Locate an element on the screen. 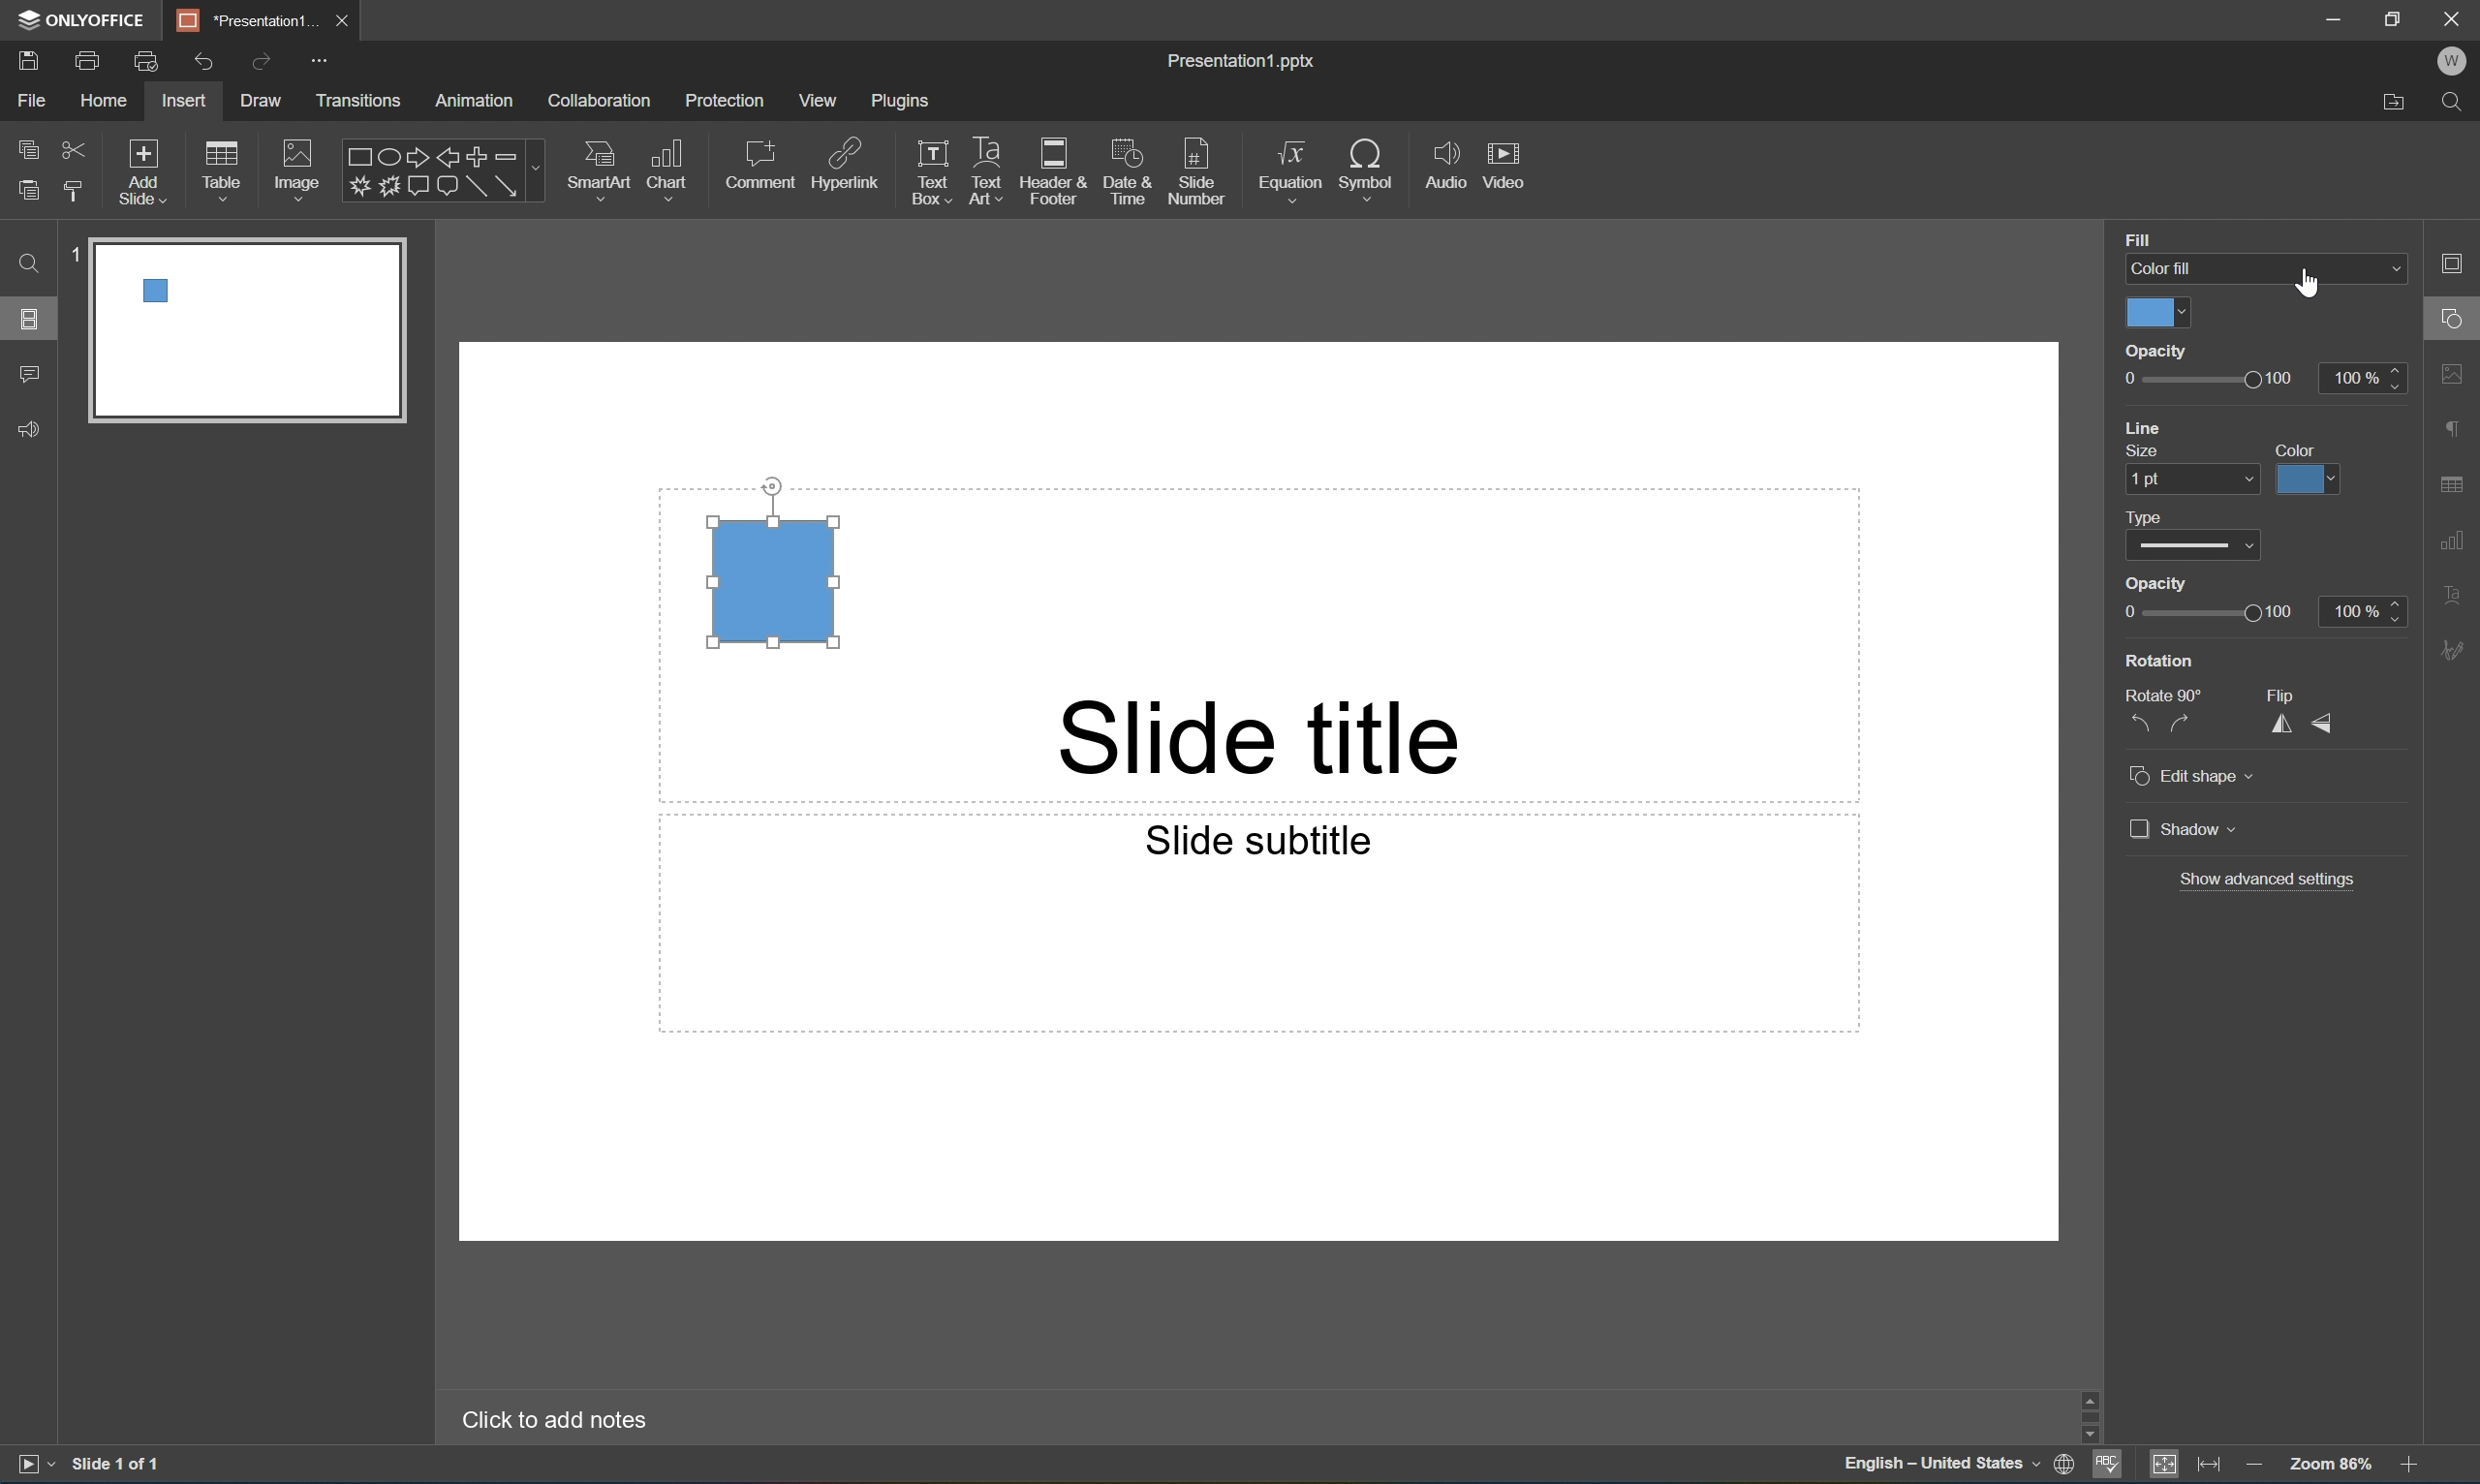 The image size is (2480, 1484). Symbol is located at coordinates (1367, 166).